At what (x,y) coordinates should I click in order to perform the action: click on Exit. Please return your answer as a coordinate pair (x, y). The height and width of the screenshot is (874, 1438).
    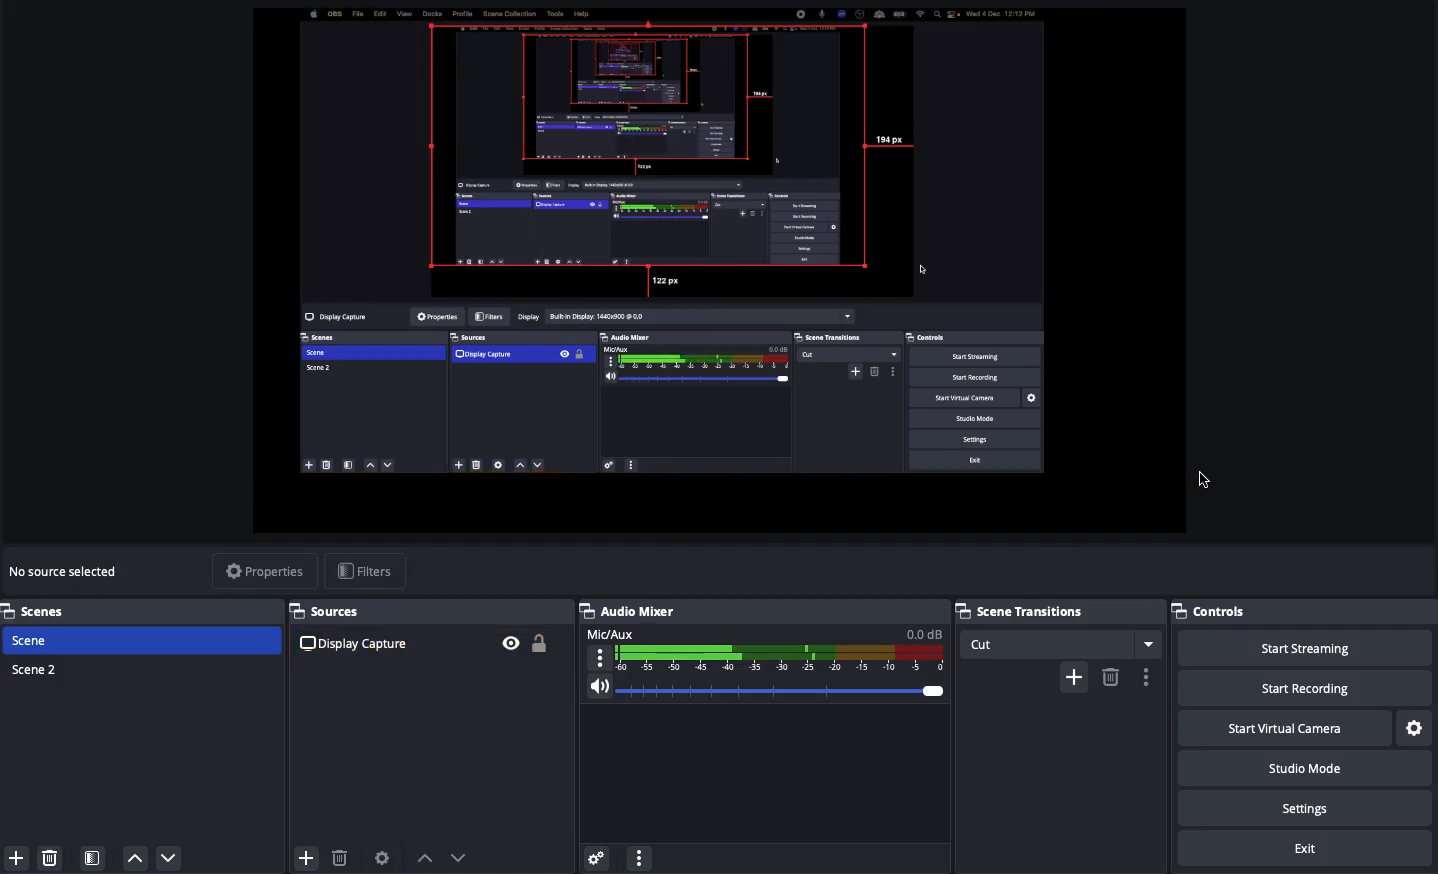
    Looking at the image, I should click on (1308, 850).